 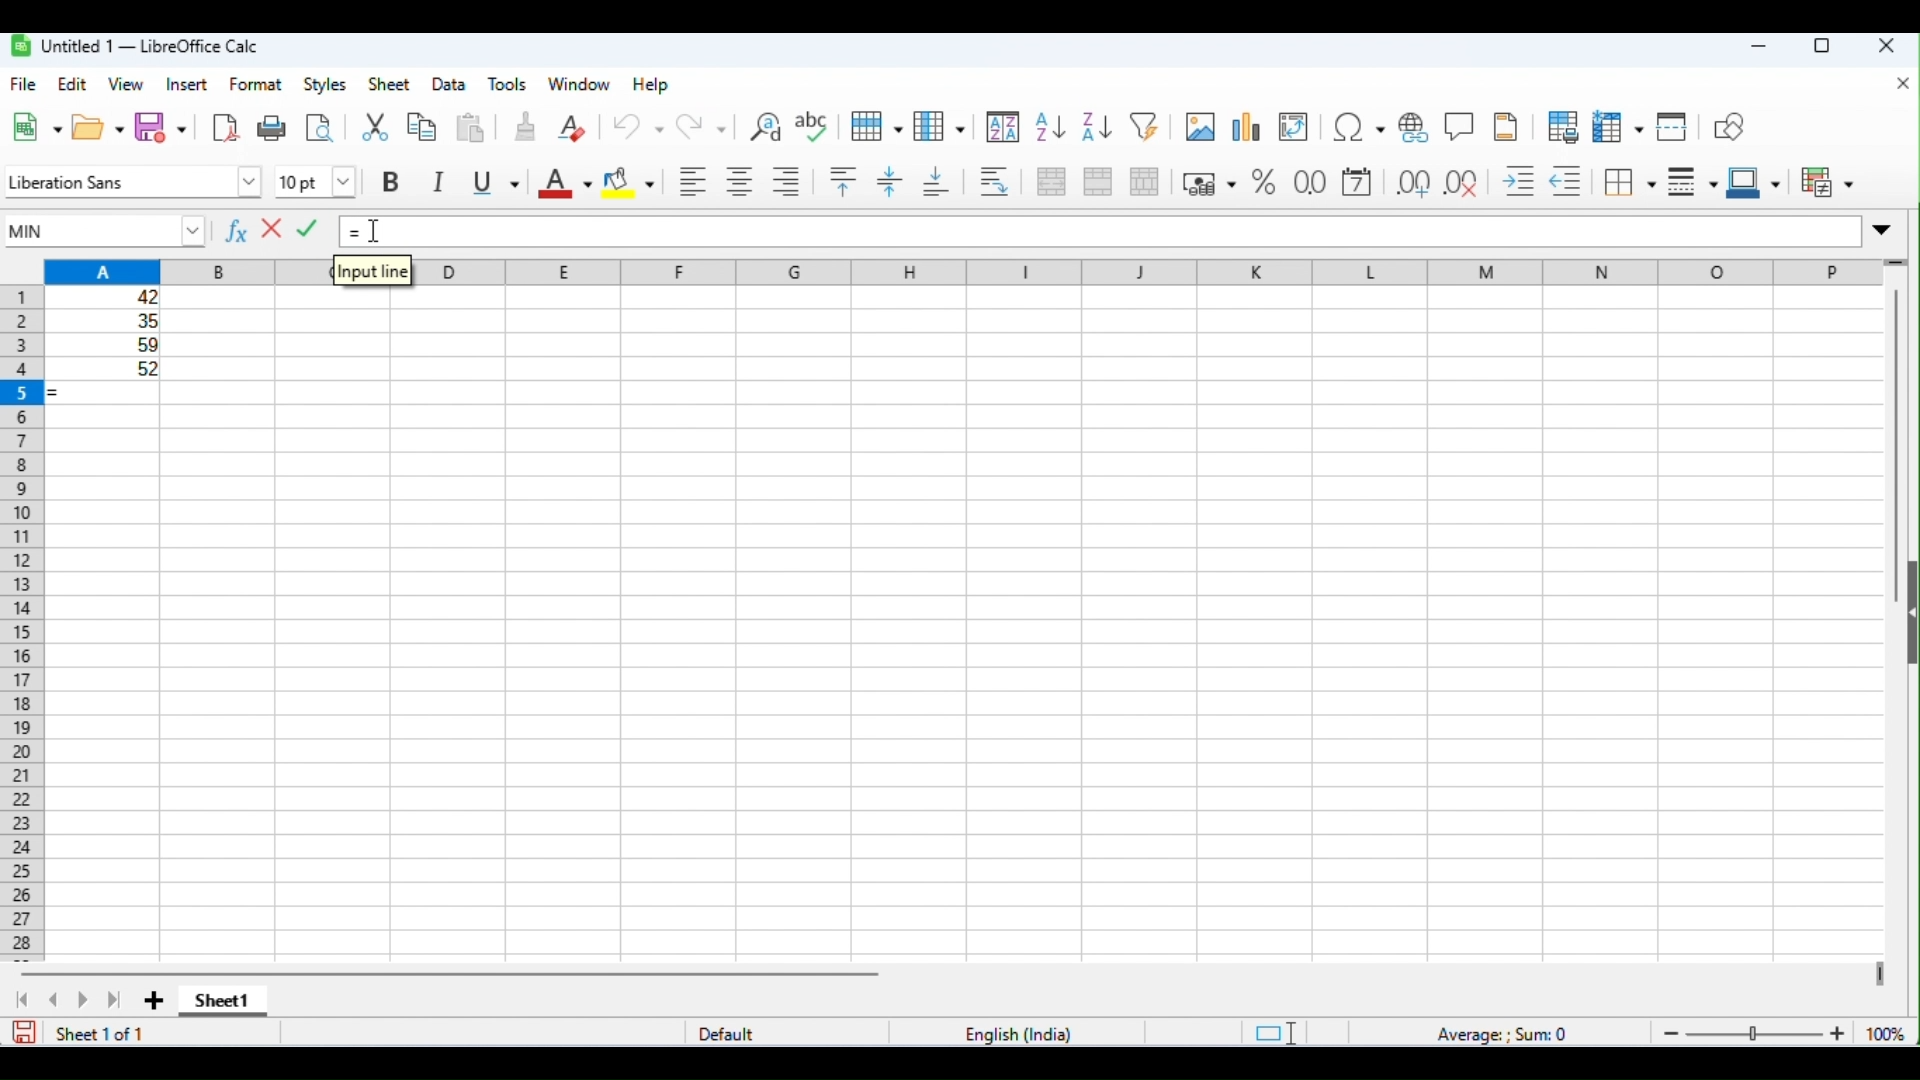 What do you see at coordinates (109, 232) in the screenshot?
I see `MIN function` at bounding box center [109, 232].